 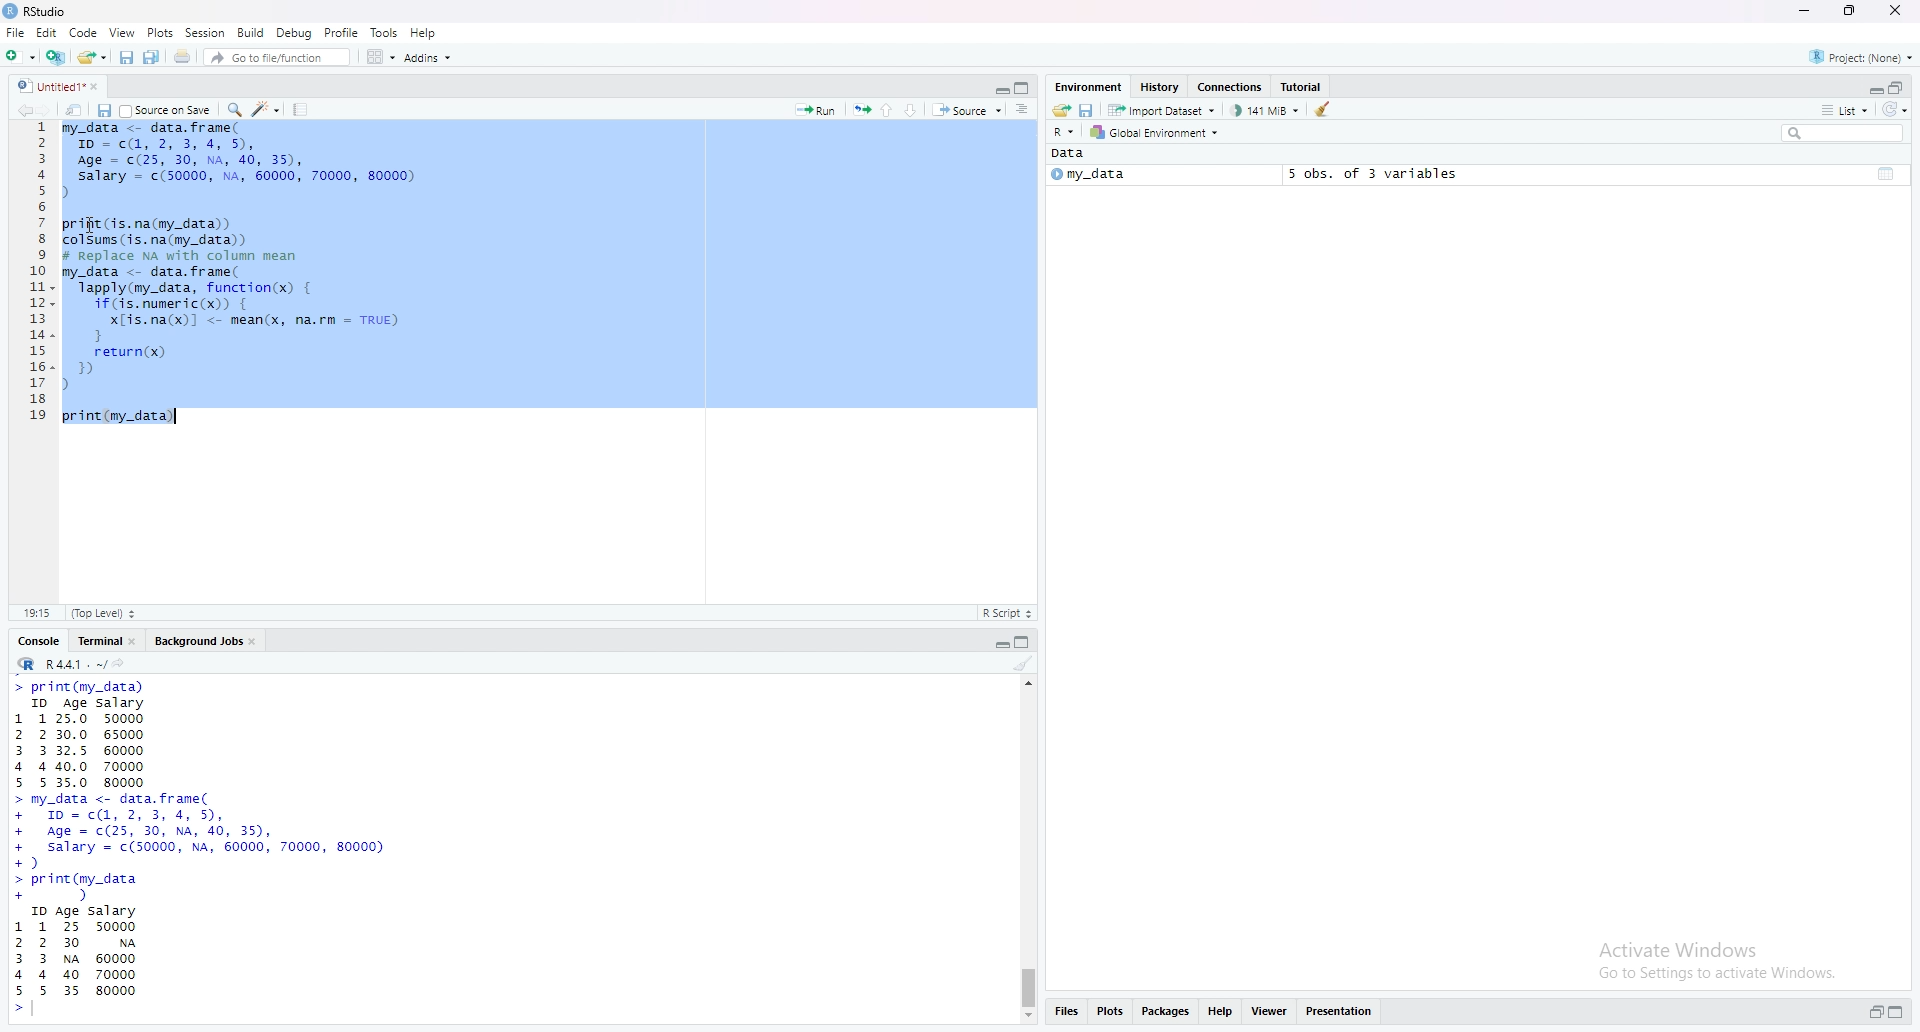 What do you see at coordinates (1699, 960) in the screenshot?
I see `Activate windows Go to Settings to activate windows` at bounding box center [1699, 960].